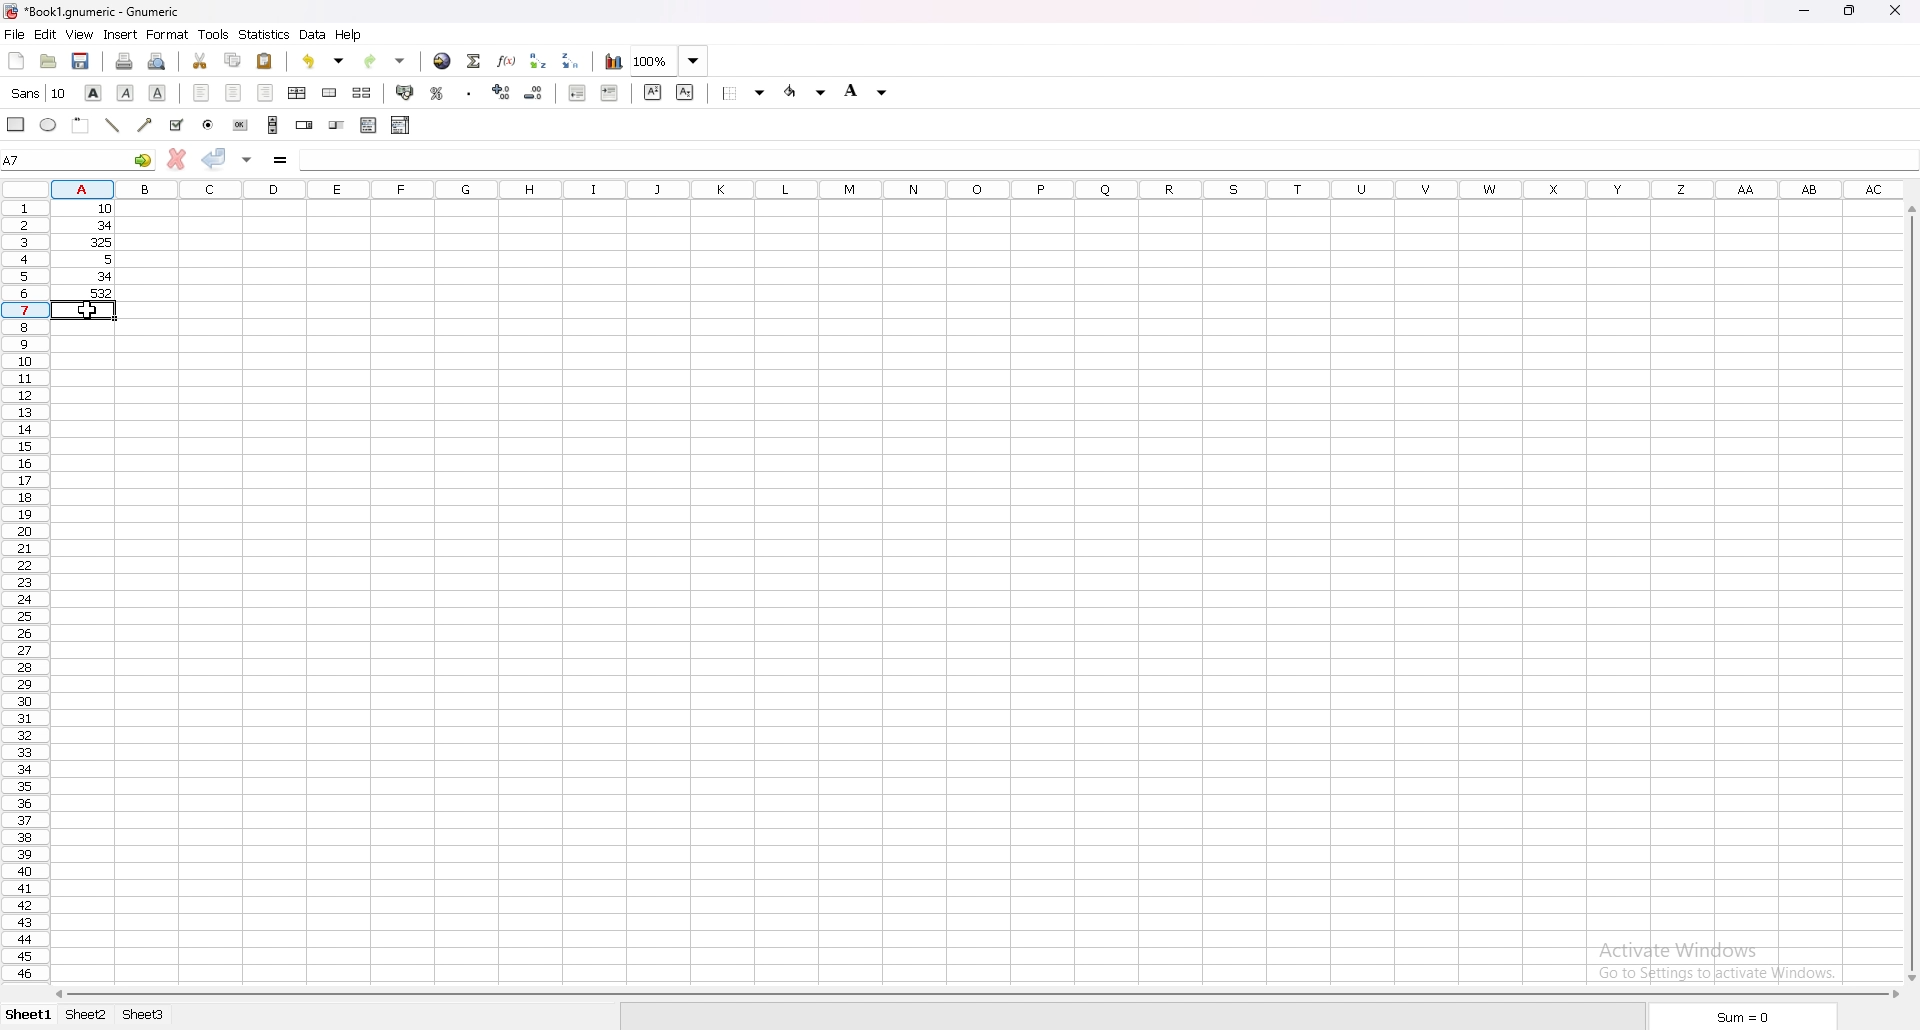 This screenshot has height=1030, width=1920. I want to click on resize, so click(1848, 10).